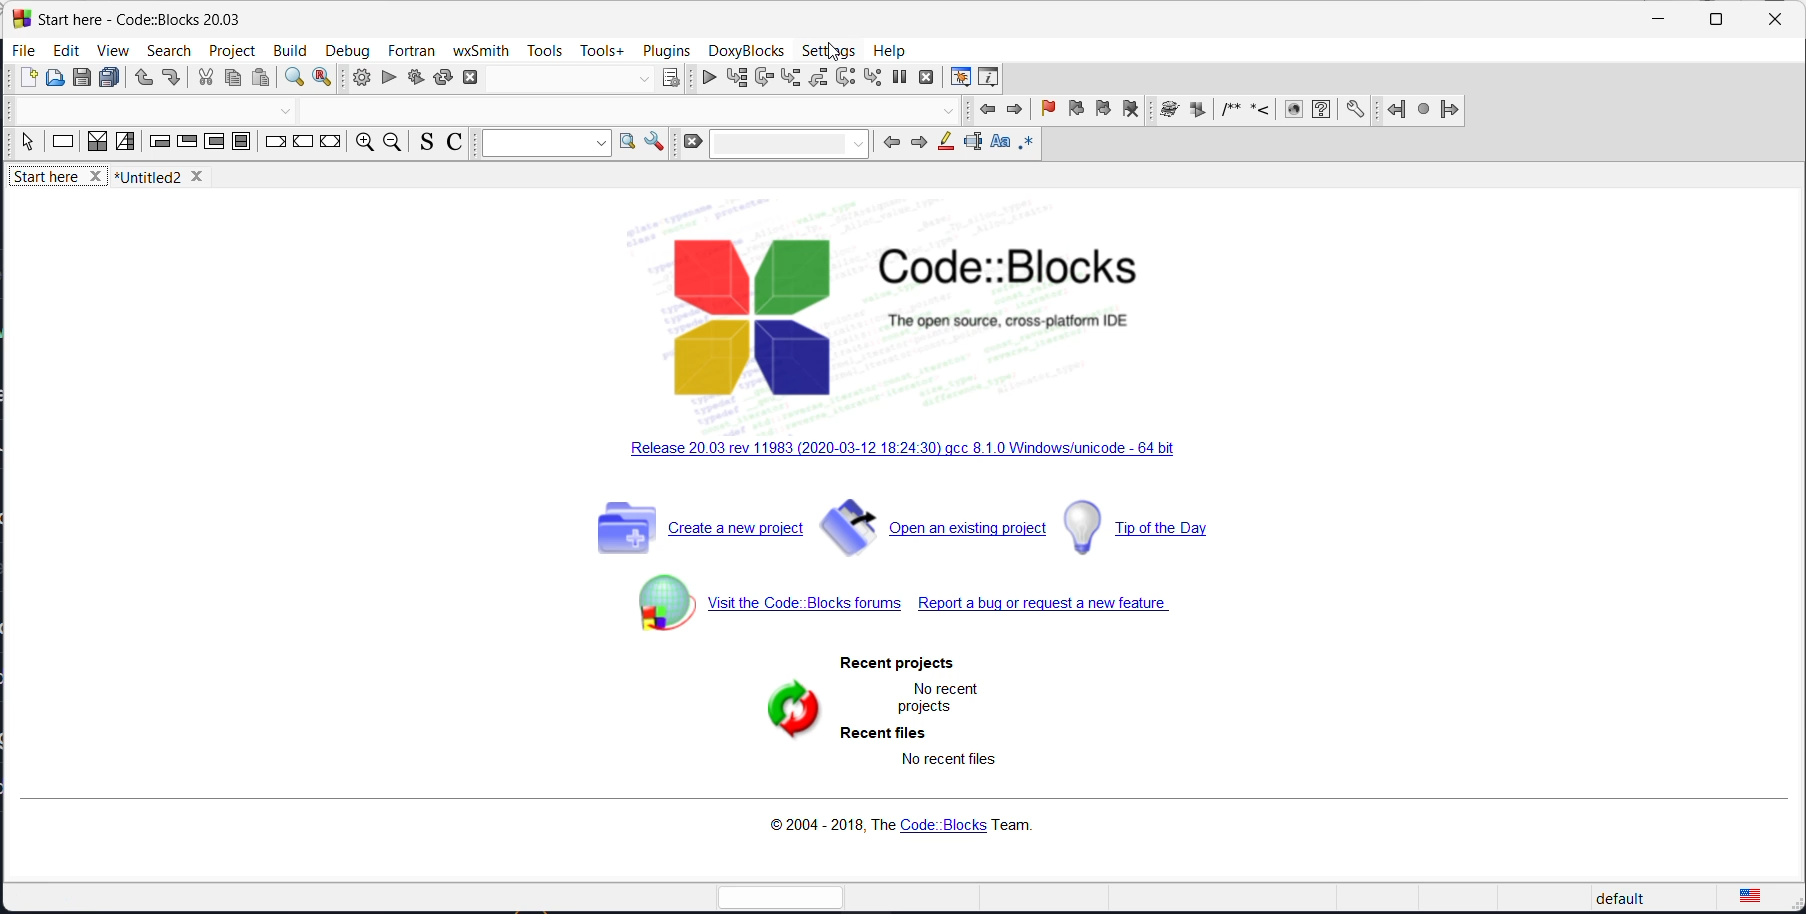 The image size is (1806, 914). I want to click on break debugging, so click(900, 77).